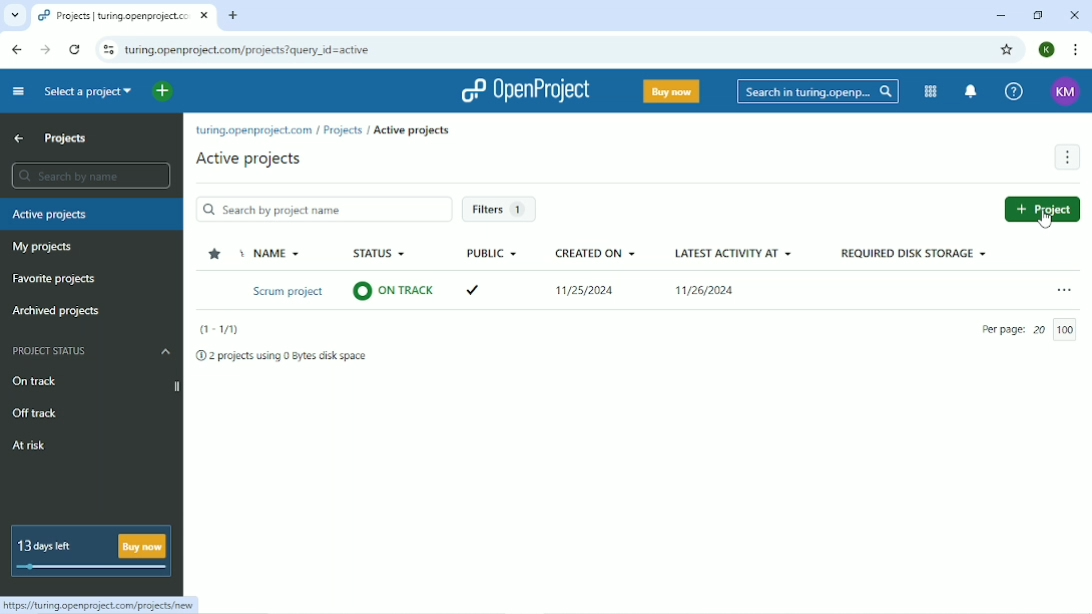 The image size is (1092, 614). I want to click on Required disk storage, so click(915, 252).